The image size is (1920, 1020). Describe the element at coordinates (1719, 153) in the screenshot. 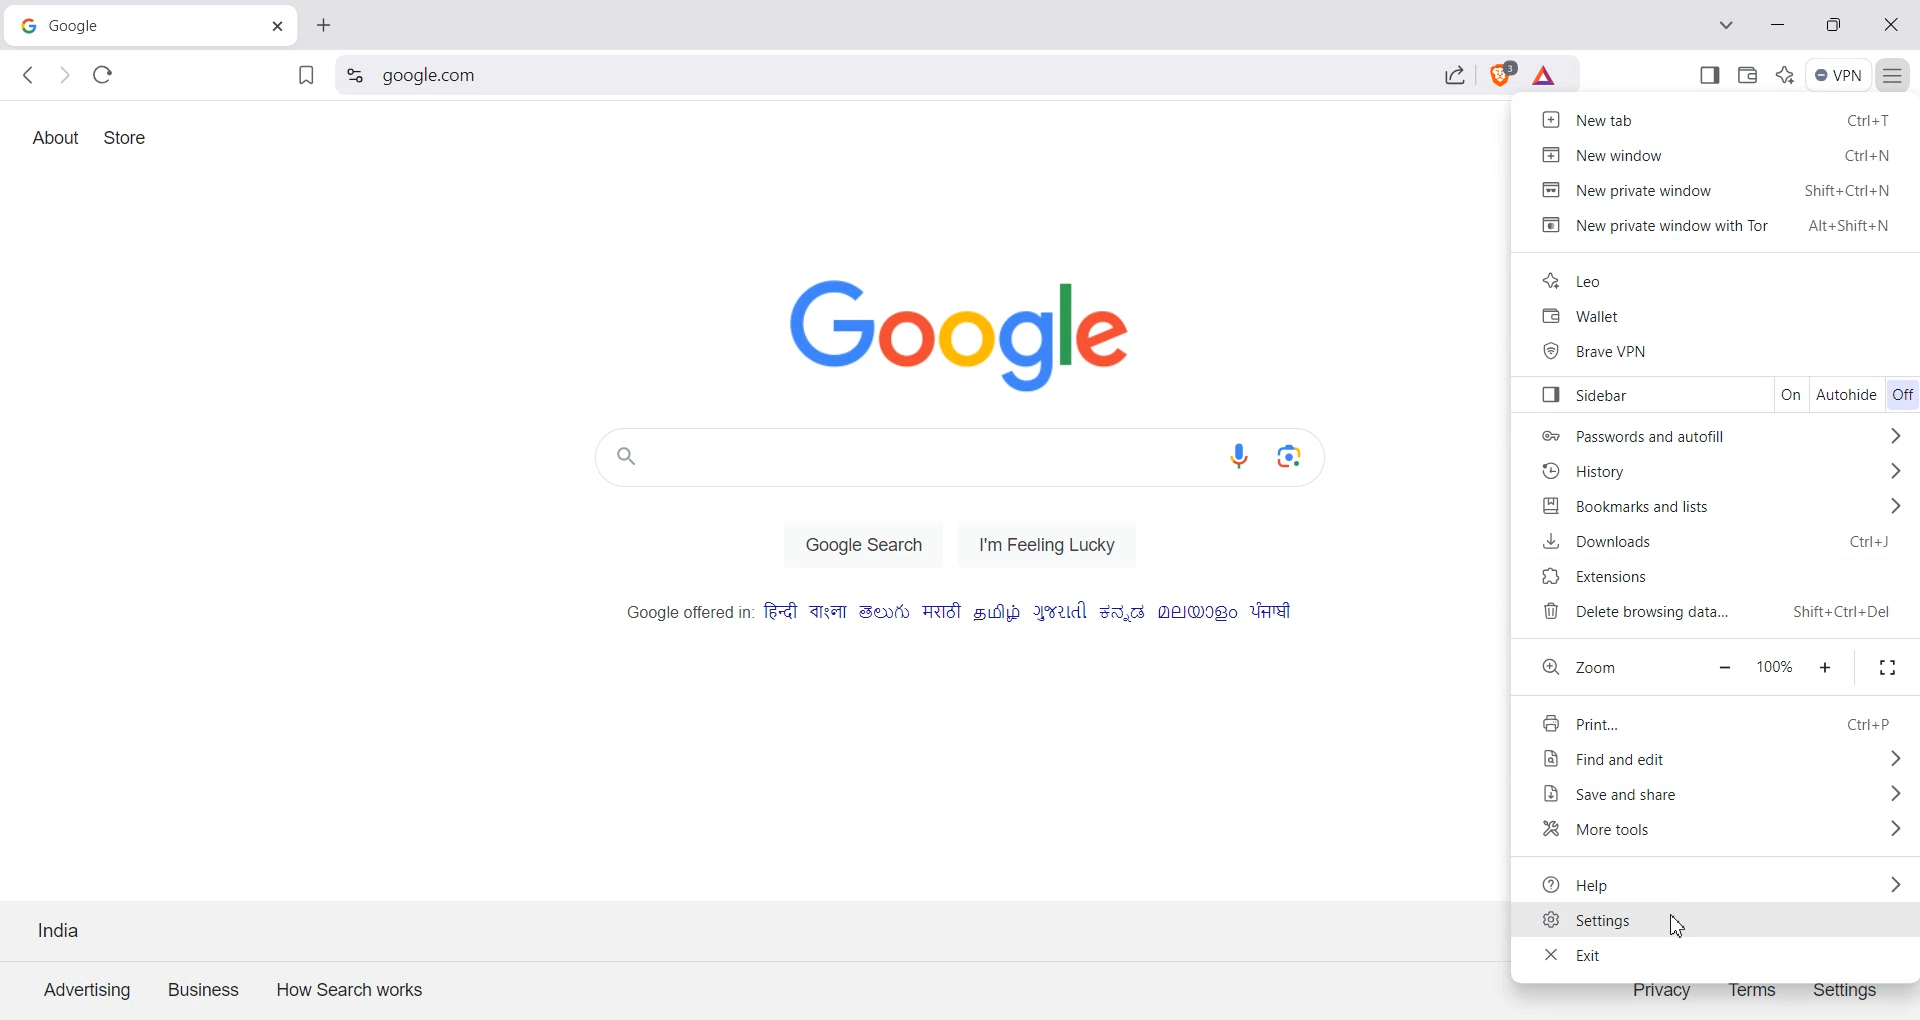

I see `New window` at that location.